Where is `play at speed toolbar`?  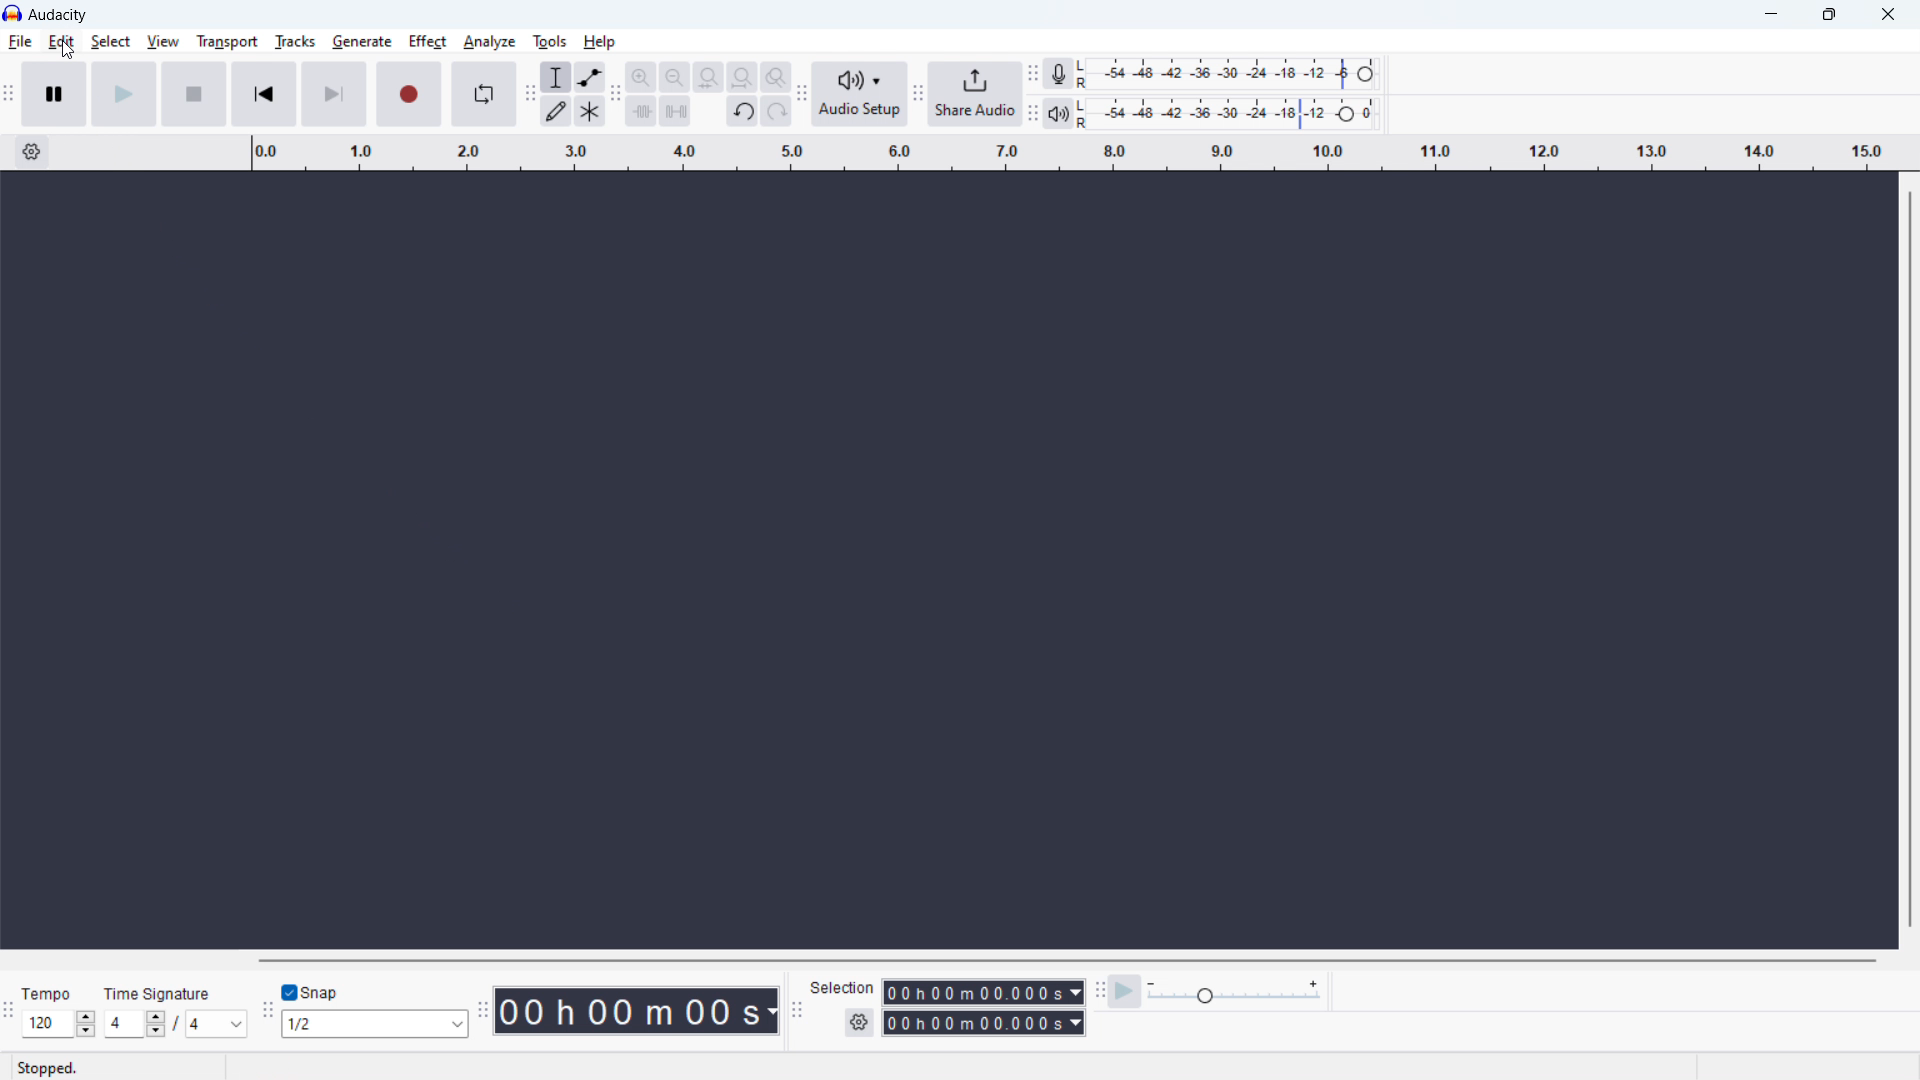 play at speed toolbar is located at coordinates (1099, 992).